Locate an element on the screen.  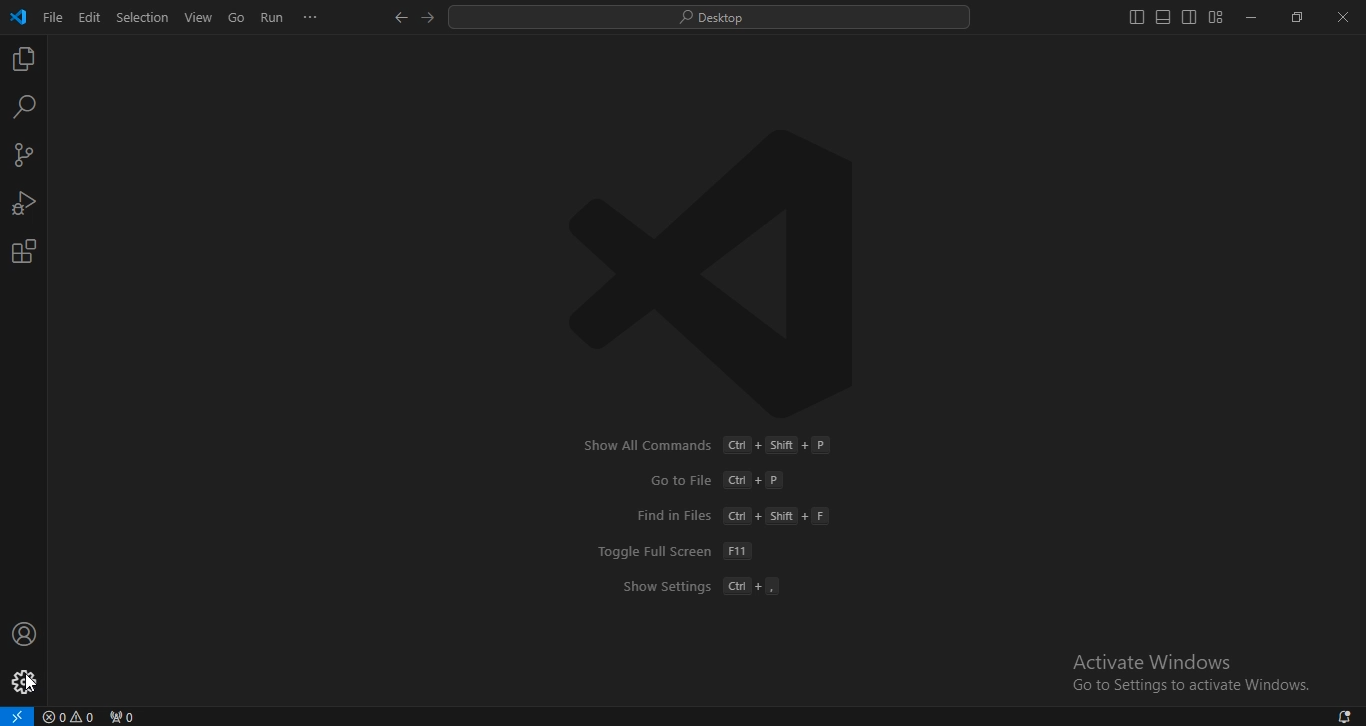
text is located at coordinates (717, 480).